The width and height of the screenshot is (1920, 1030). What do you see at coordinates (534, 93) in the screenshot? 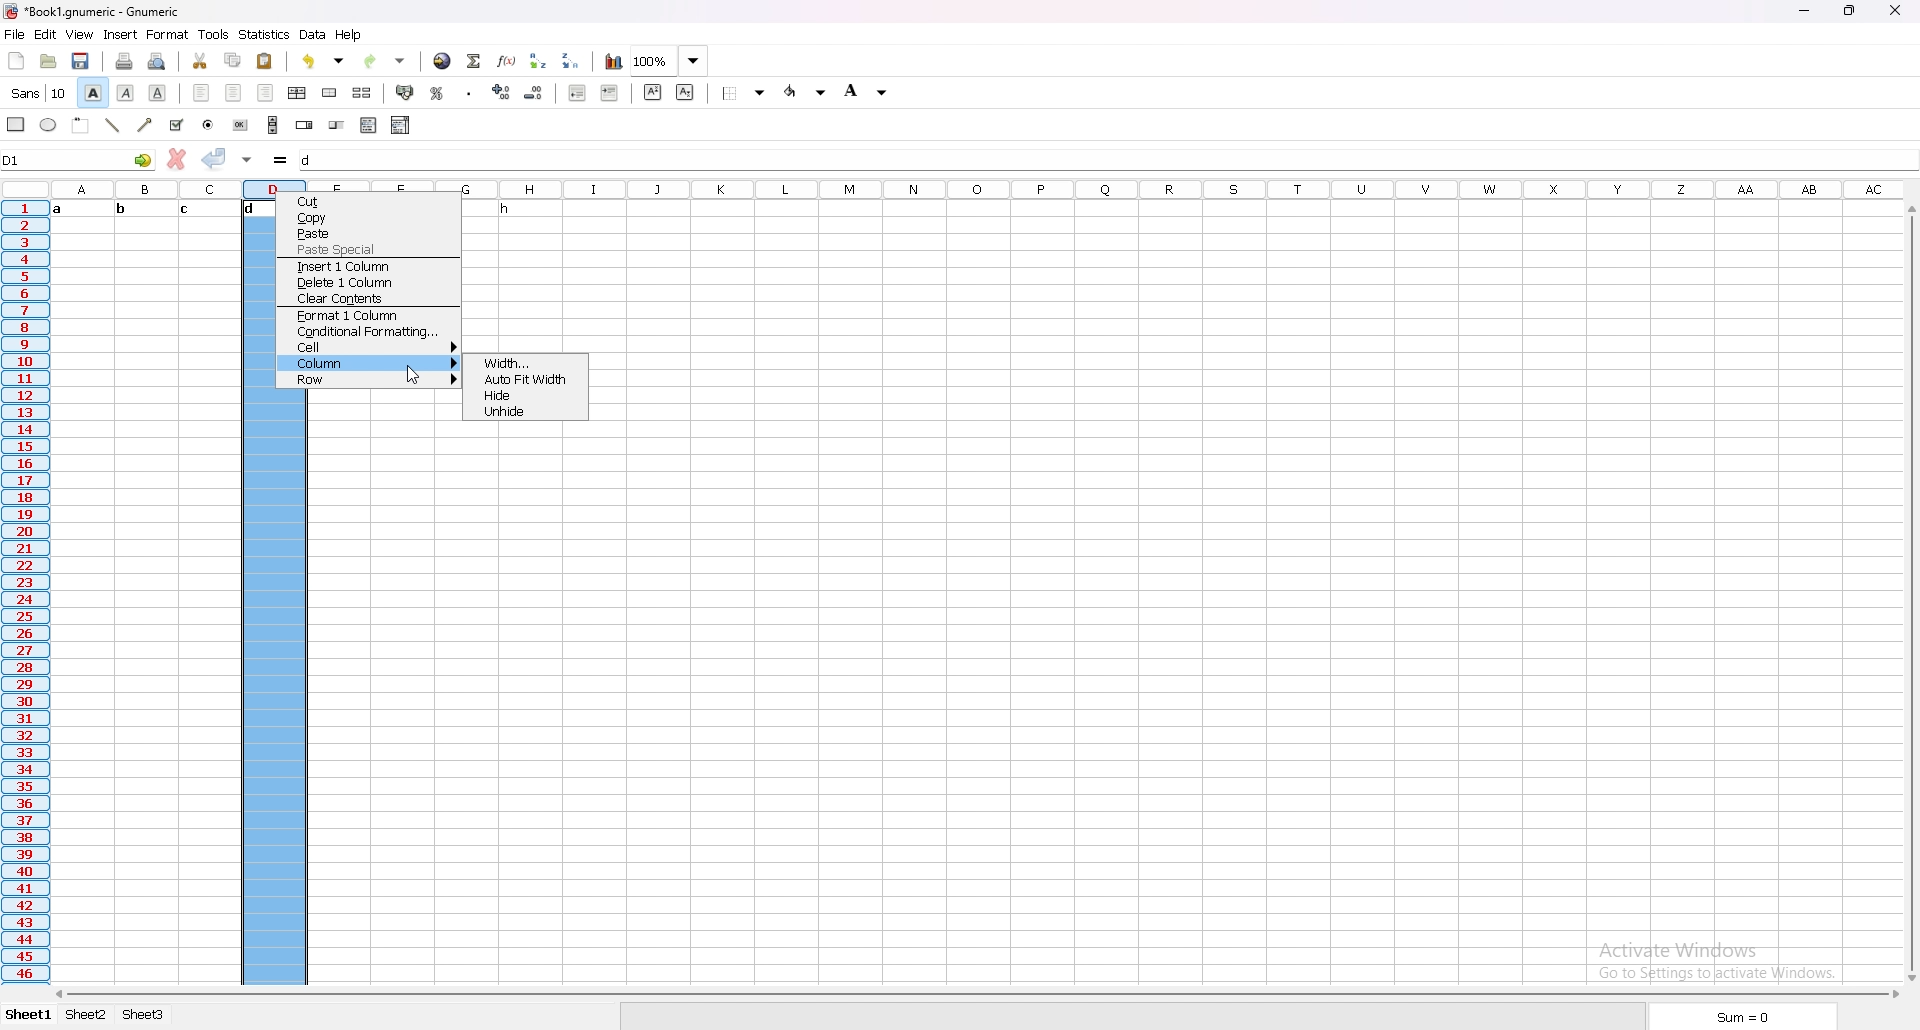
I see `decrease decimal` at bounding box center [534, 93].